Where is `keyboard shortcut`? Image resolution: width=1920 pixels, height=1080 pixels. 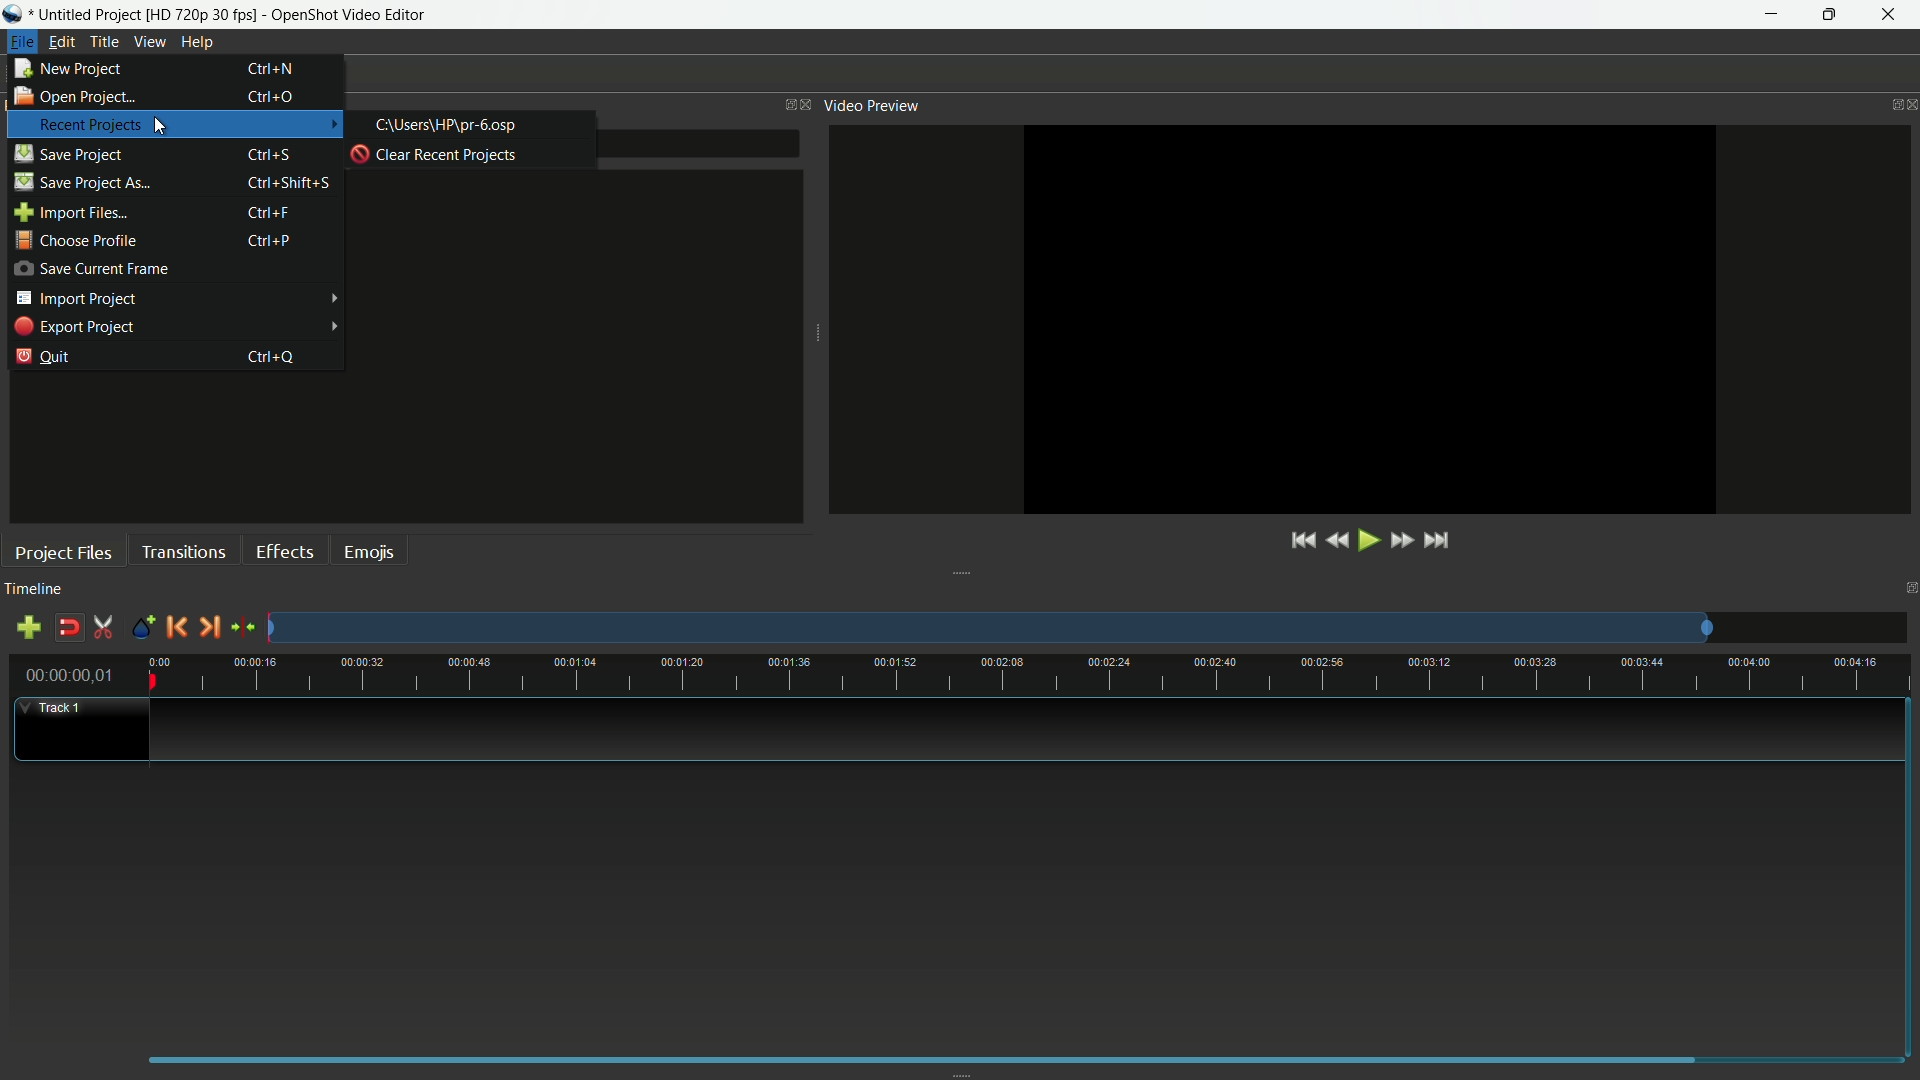 keyboard shortcut is located at coordinates (269, 96).